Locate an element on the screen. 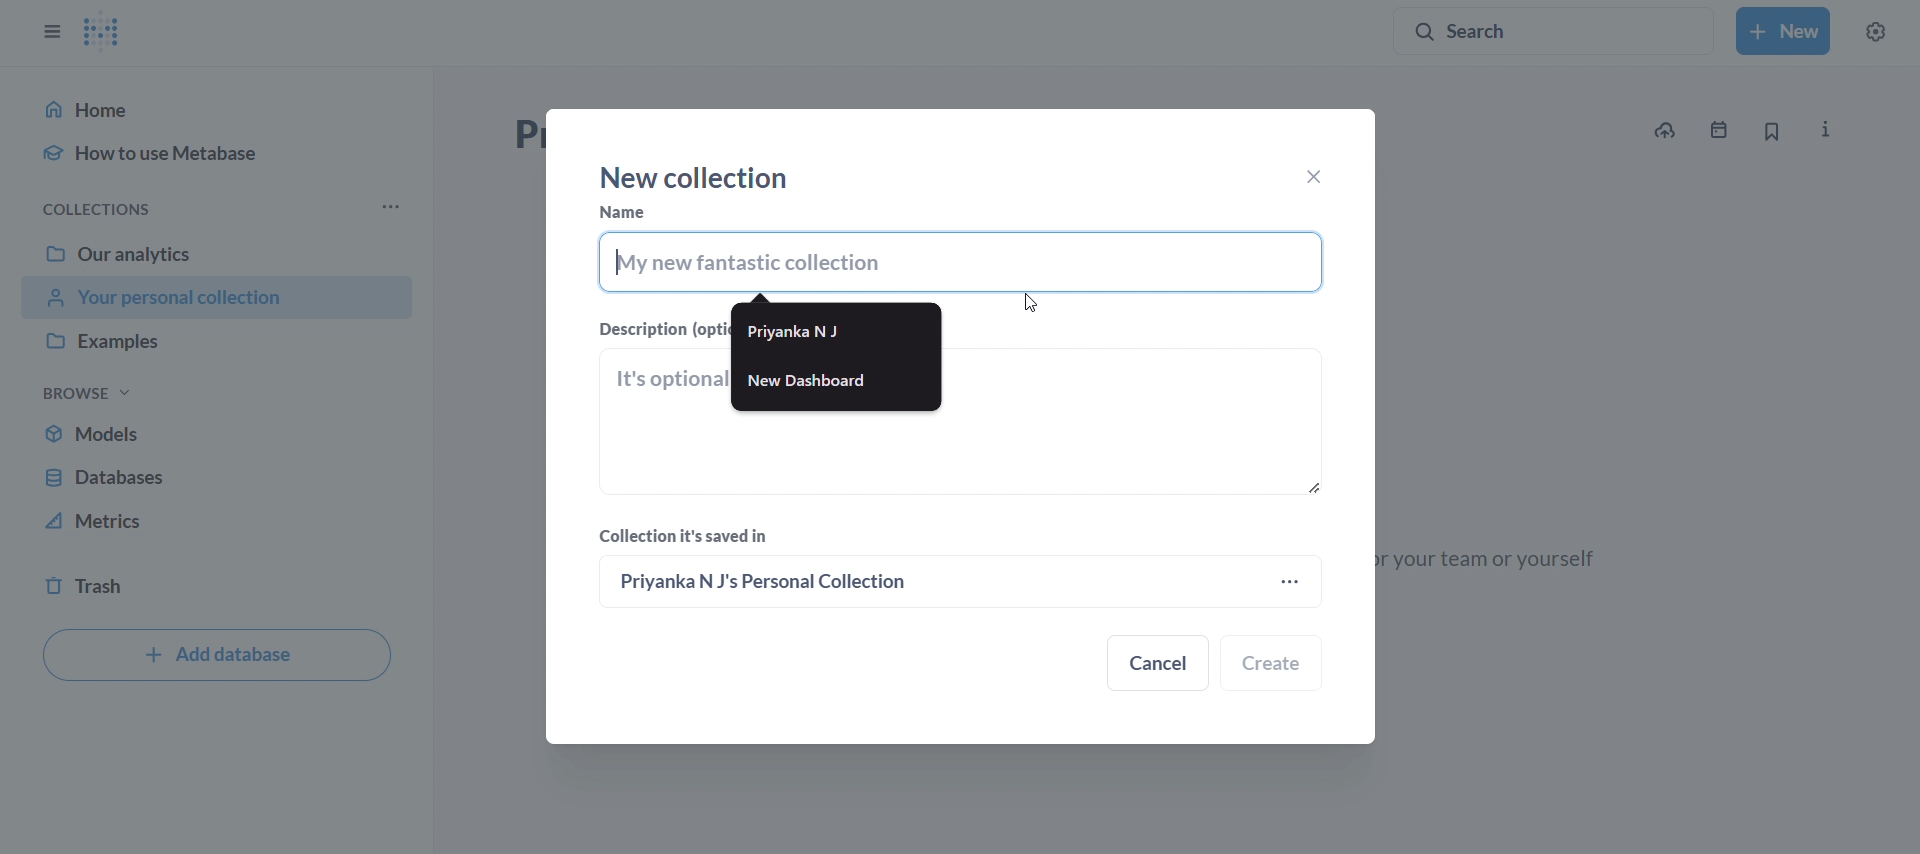 Image resolution: width=1920 pixels, height=854 pixels. more info is located at coordinates (1825, 131).